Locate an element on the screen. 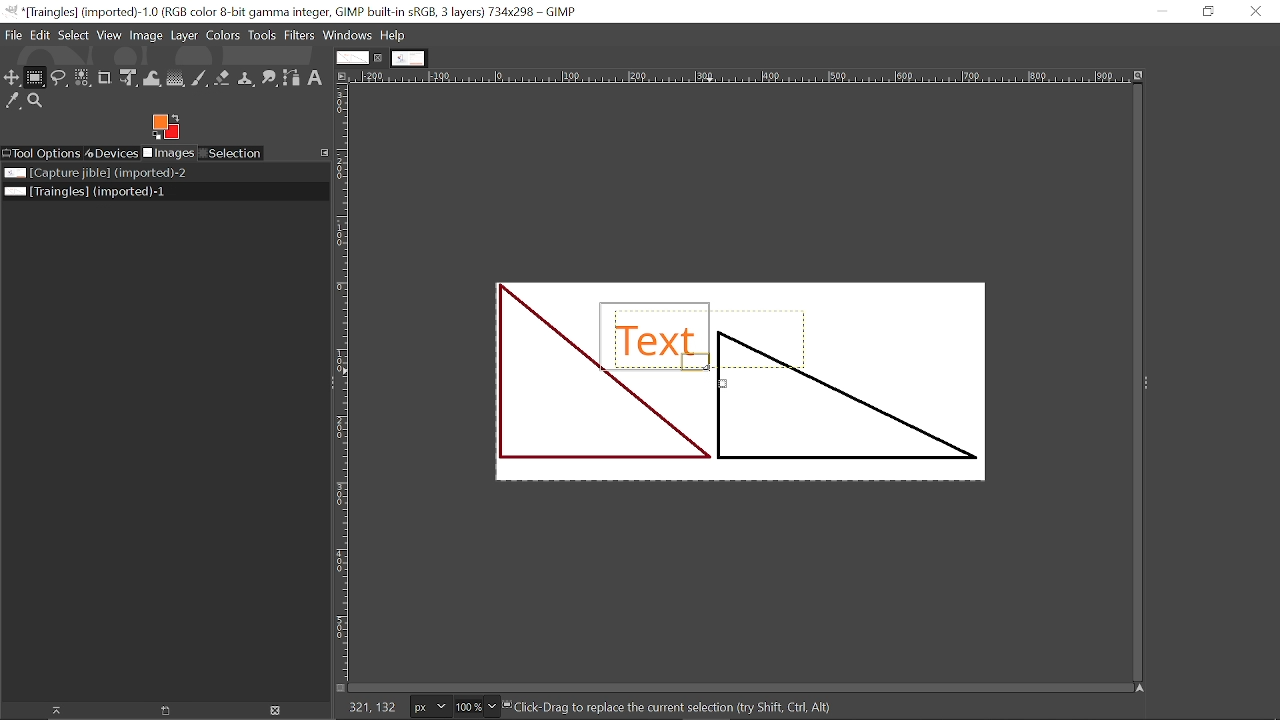 The image size is (1280, 720). Cursor is located at coordinates (718, 378).